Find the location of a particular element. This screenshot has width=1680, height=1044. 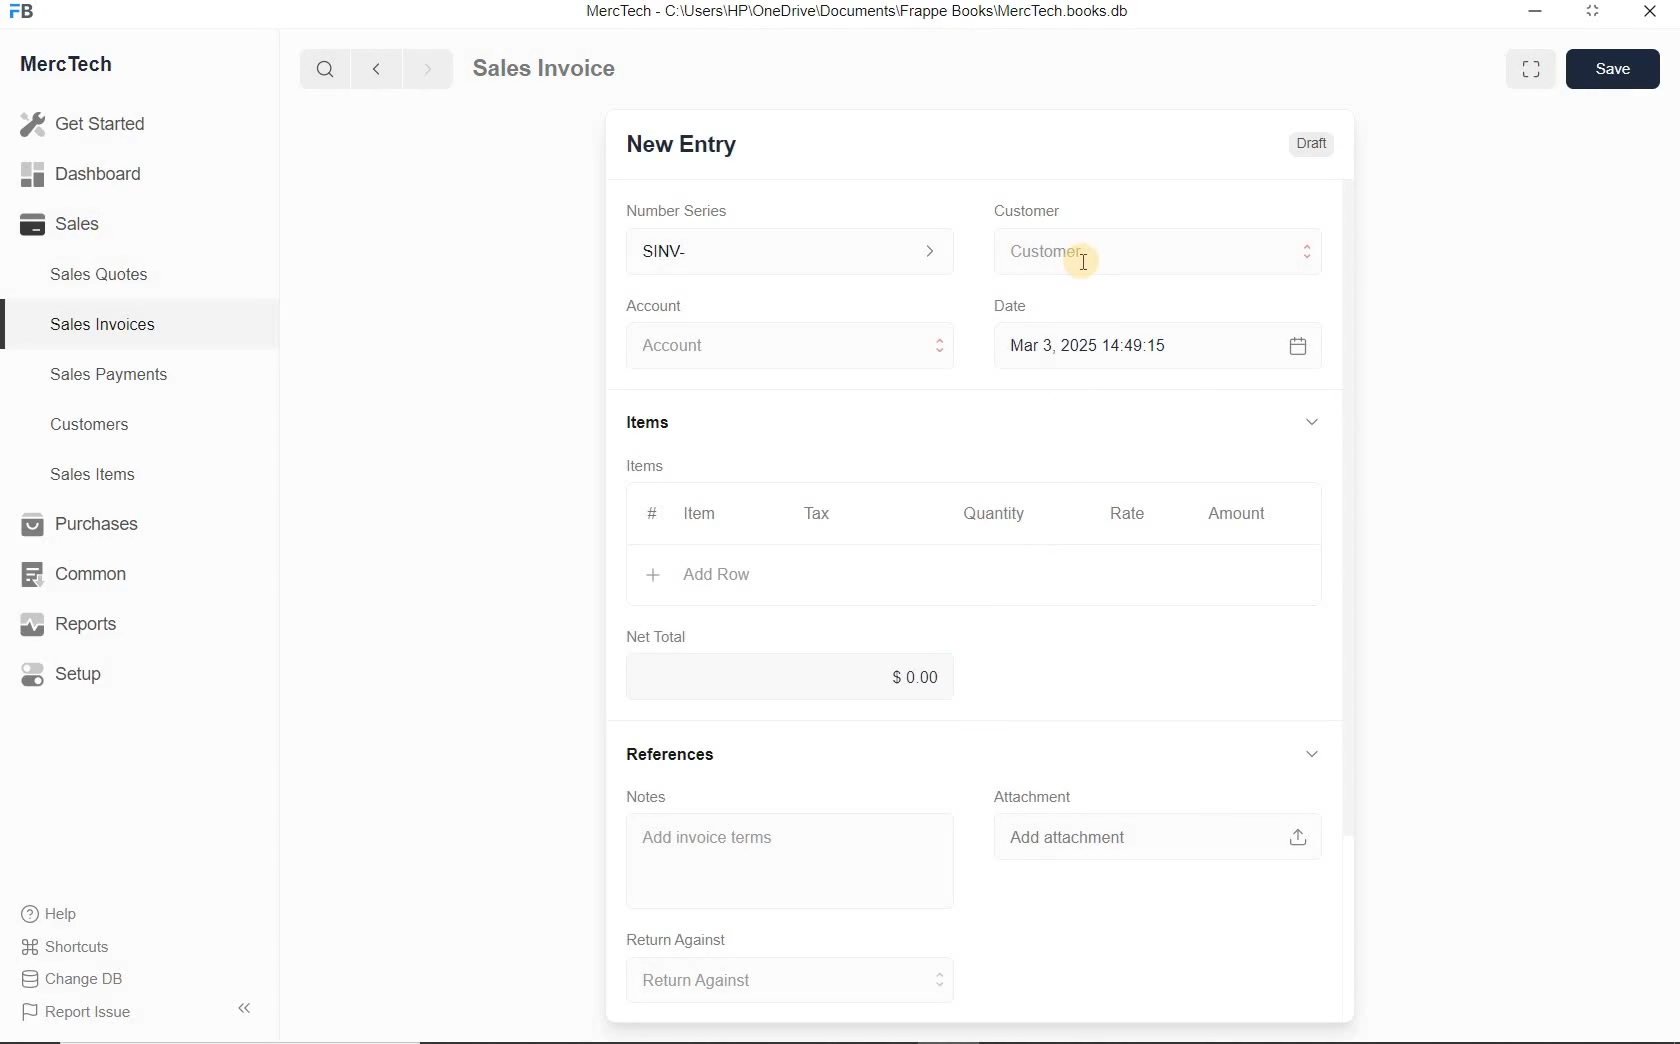

Sales Payments is located at coordinates (106, 375).